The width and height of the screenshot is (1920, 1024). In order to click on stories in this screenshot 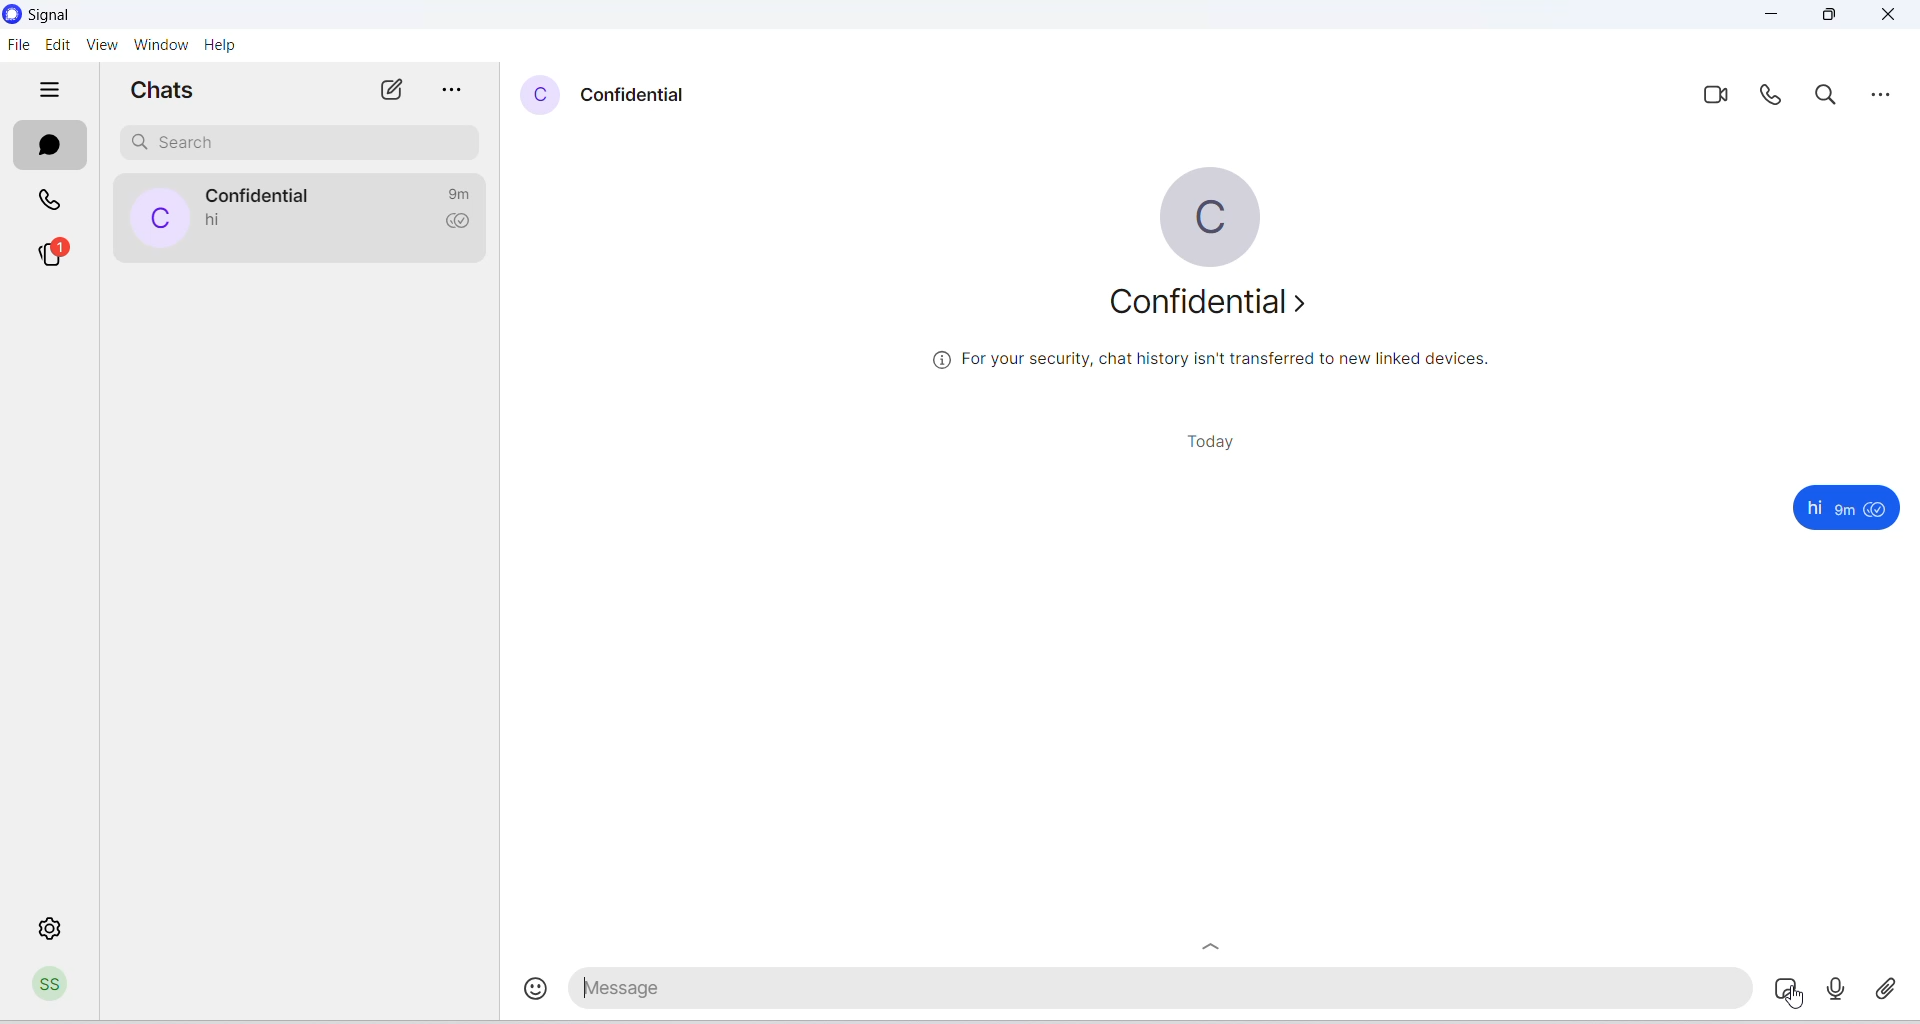, I will do `click(64, 253)`.